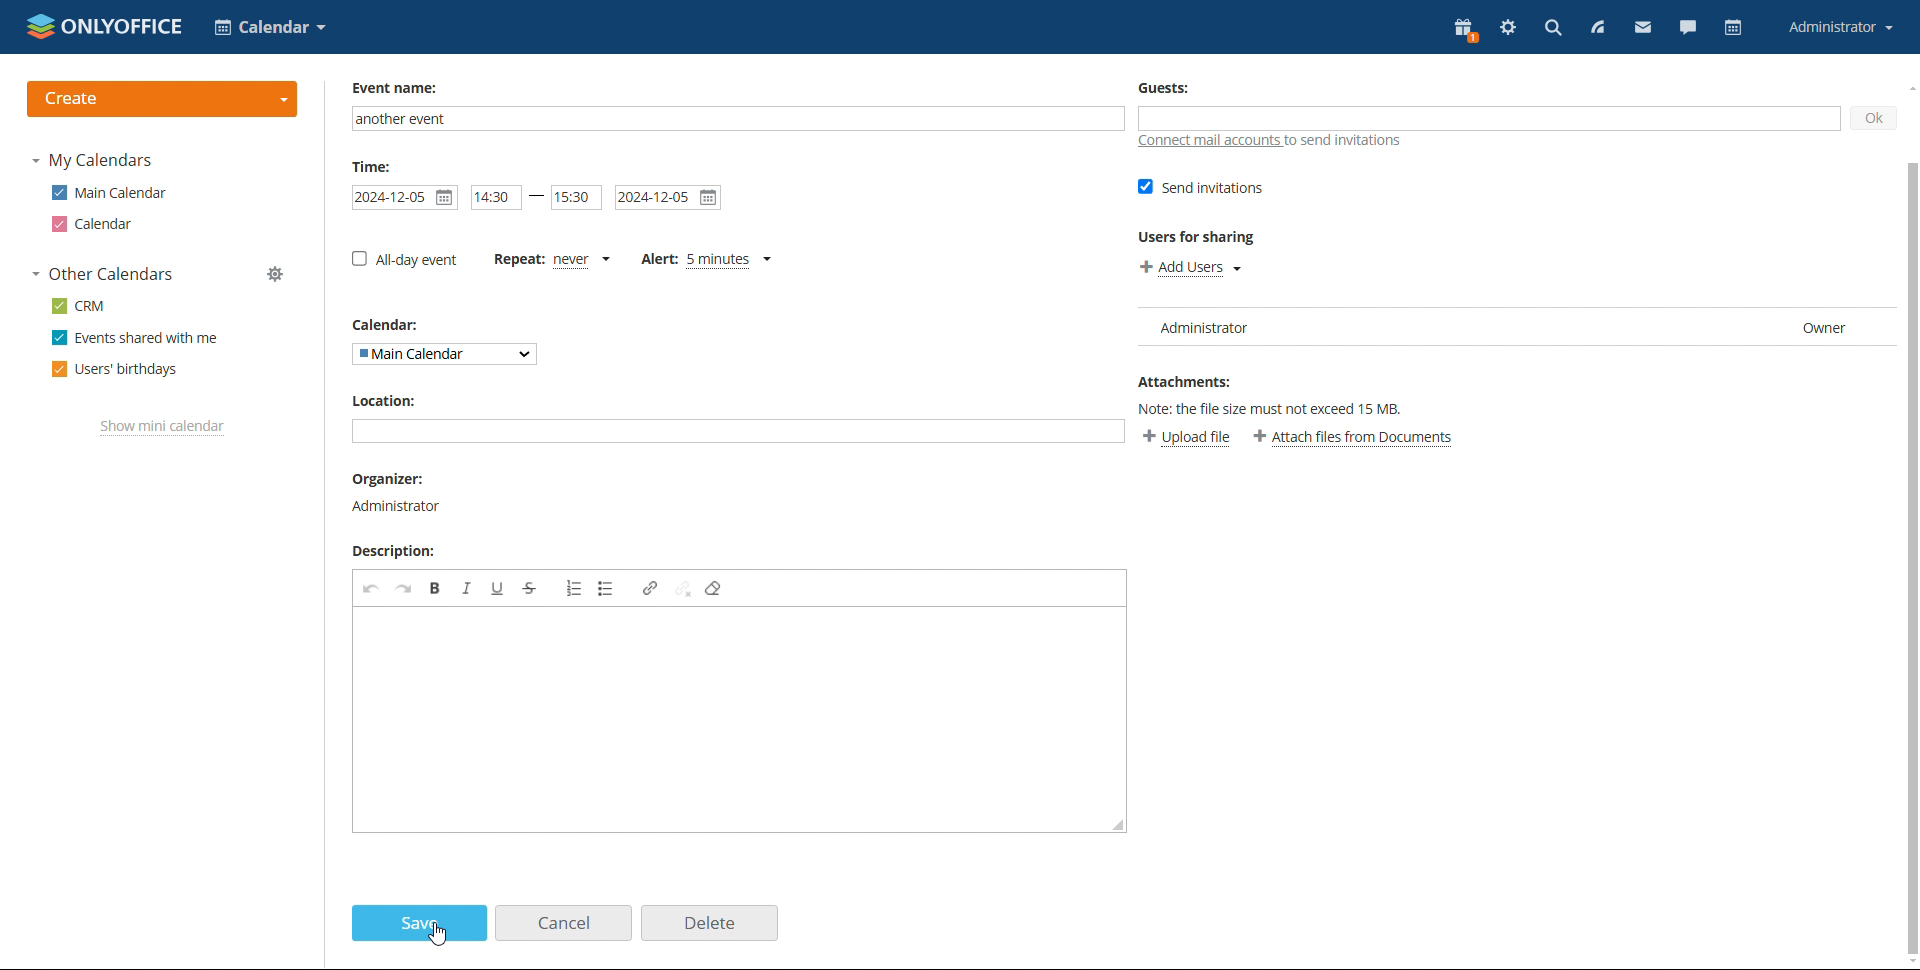 Image resolution: width=1920 pixels, height=970 pixels. I want to click on underline, so click(500, 589).